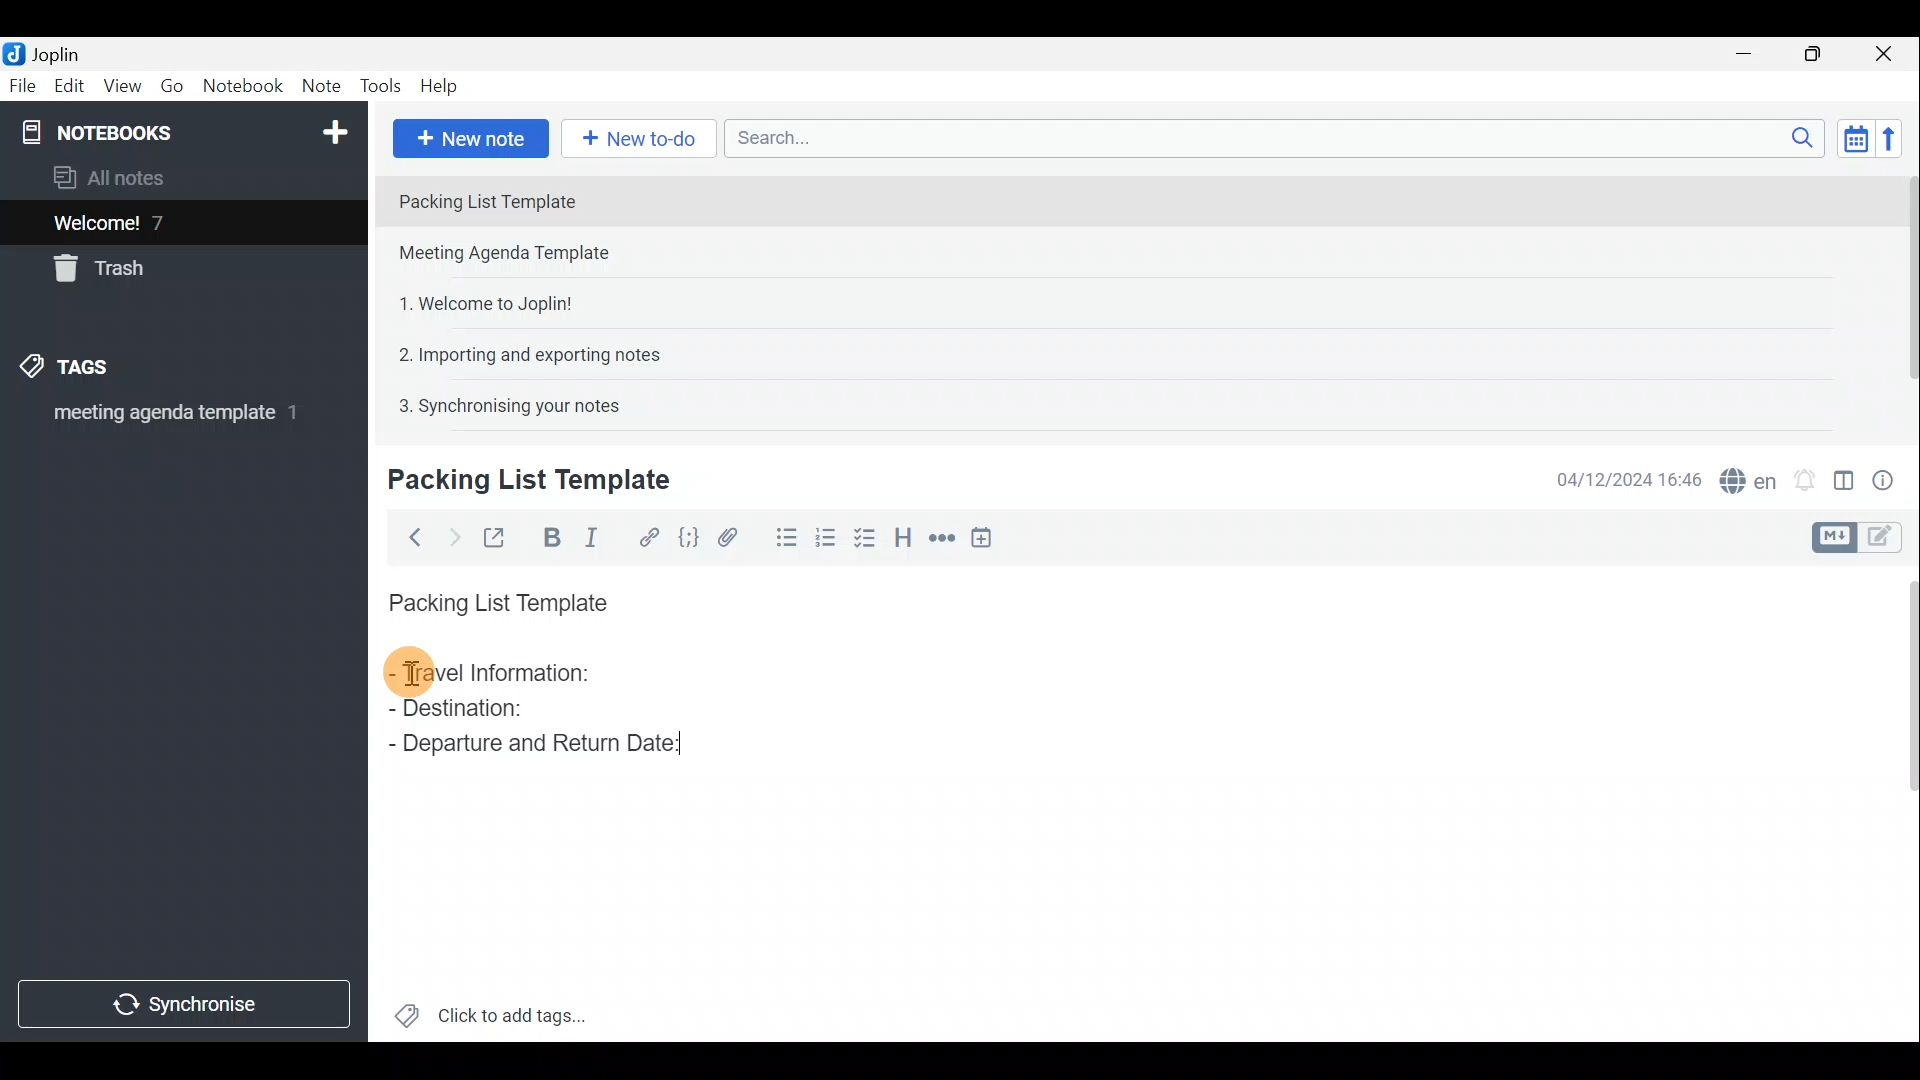 The height and width of the screenshot is (1080, 1920). Describe the element at coordinates (124, 86) in the screenshot. I see `View` at that location.